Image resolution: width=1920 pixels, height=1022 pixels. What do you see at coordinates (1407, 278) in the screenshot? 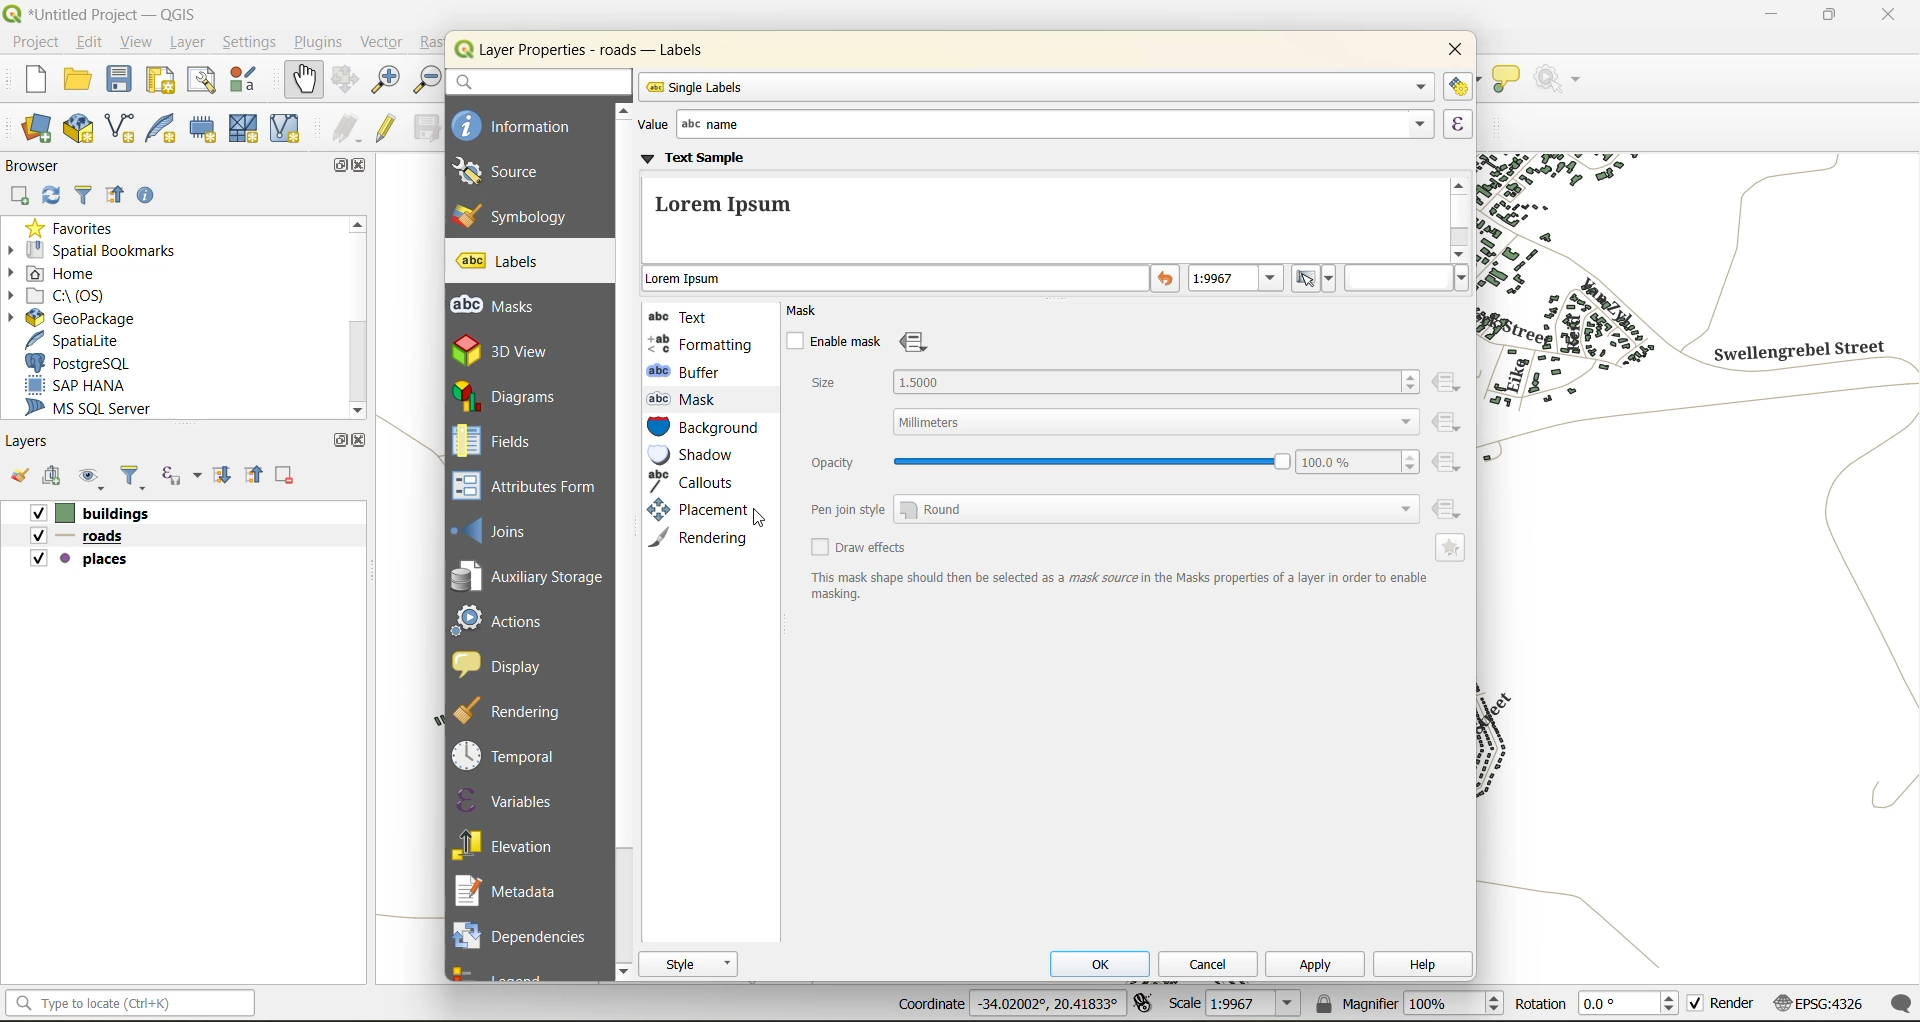
I see `hex` at bounding box center [1407, 278].